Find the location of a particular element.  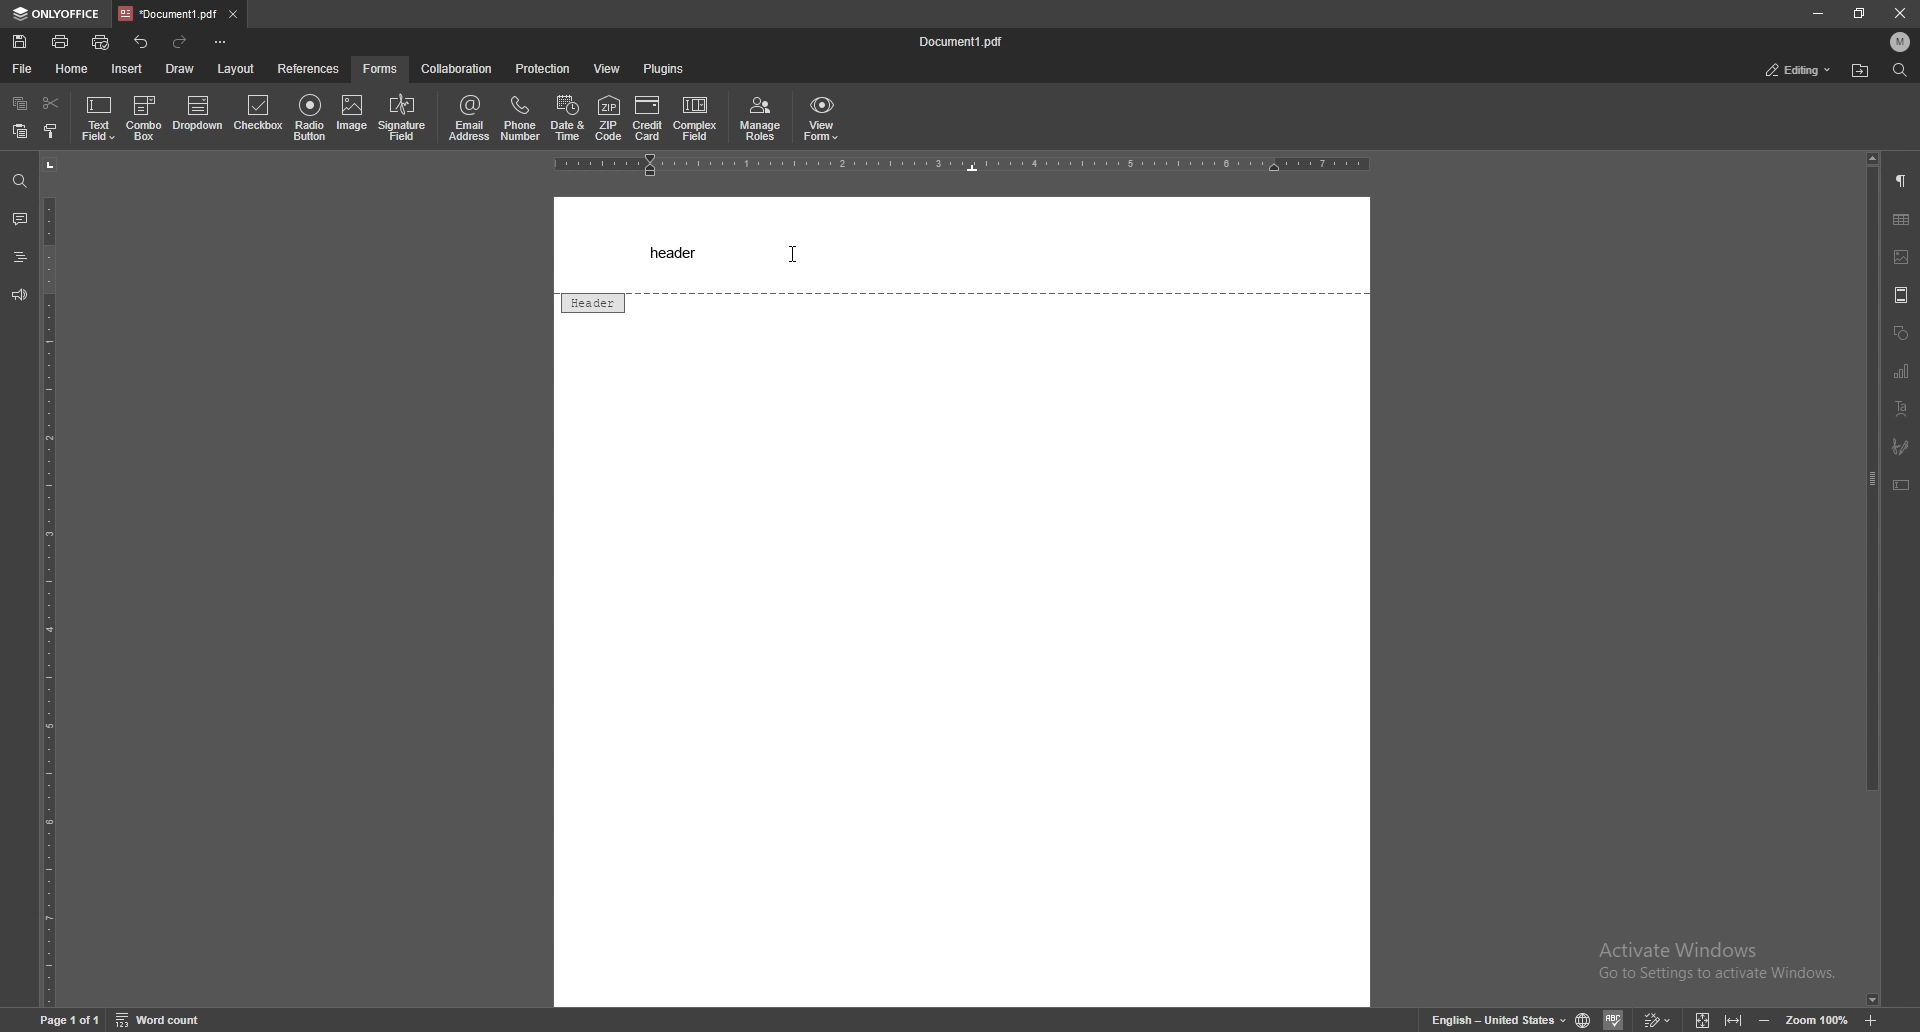

undo is located at coordinates (141, 42).